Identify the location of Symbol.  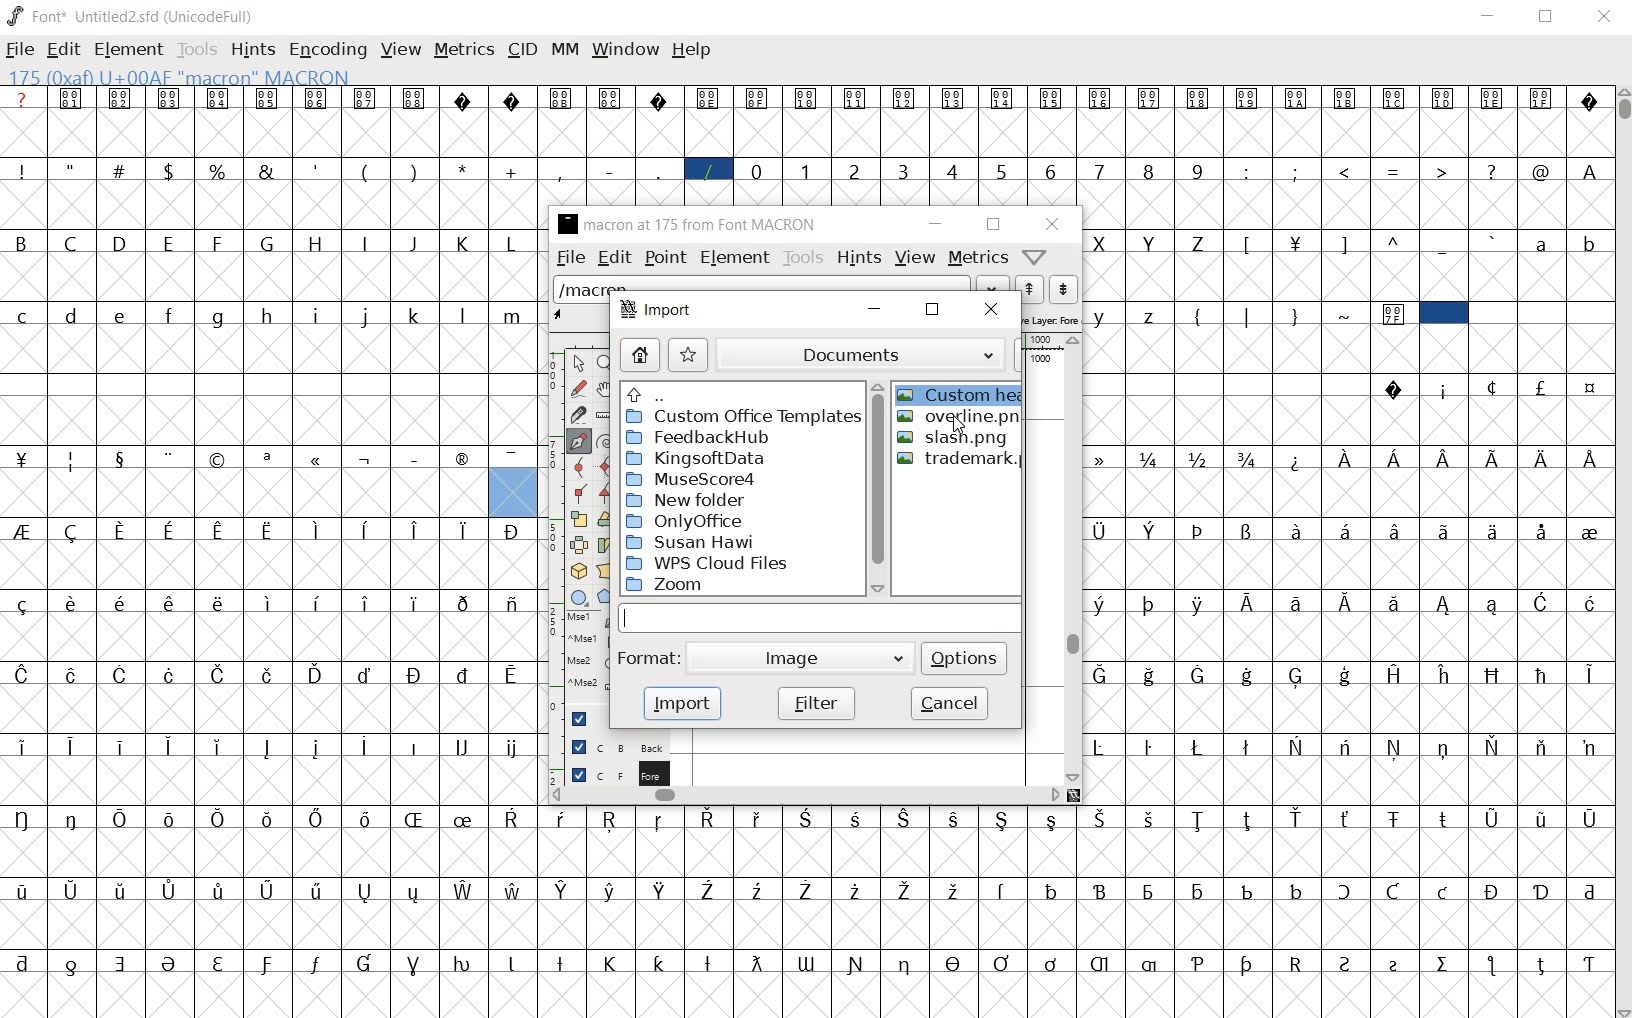
(269, 674).